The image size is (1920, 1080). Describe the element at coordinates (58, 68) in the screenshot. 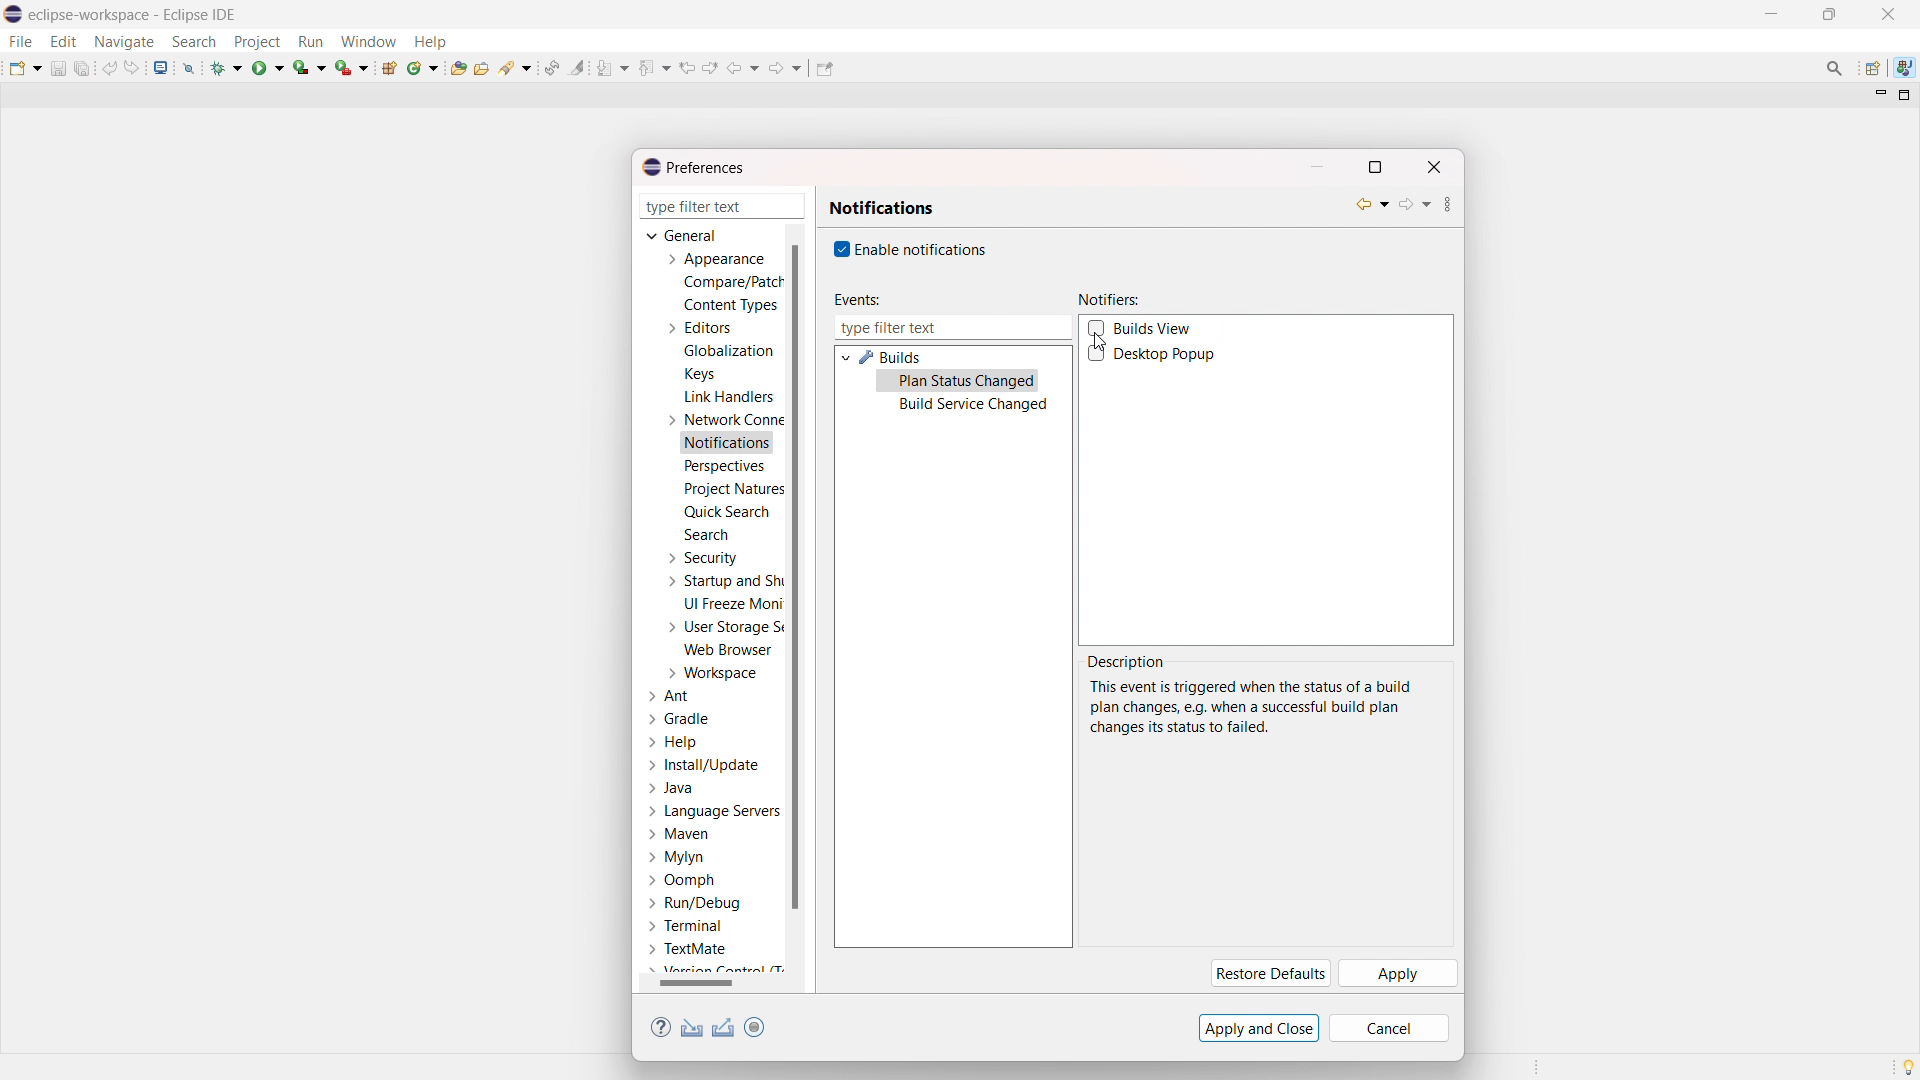

I see `save` at that location.